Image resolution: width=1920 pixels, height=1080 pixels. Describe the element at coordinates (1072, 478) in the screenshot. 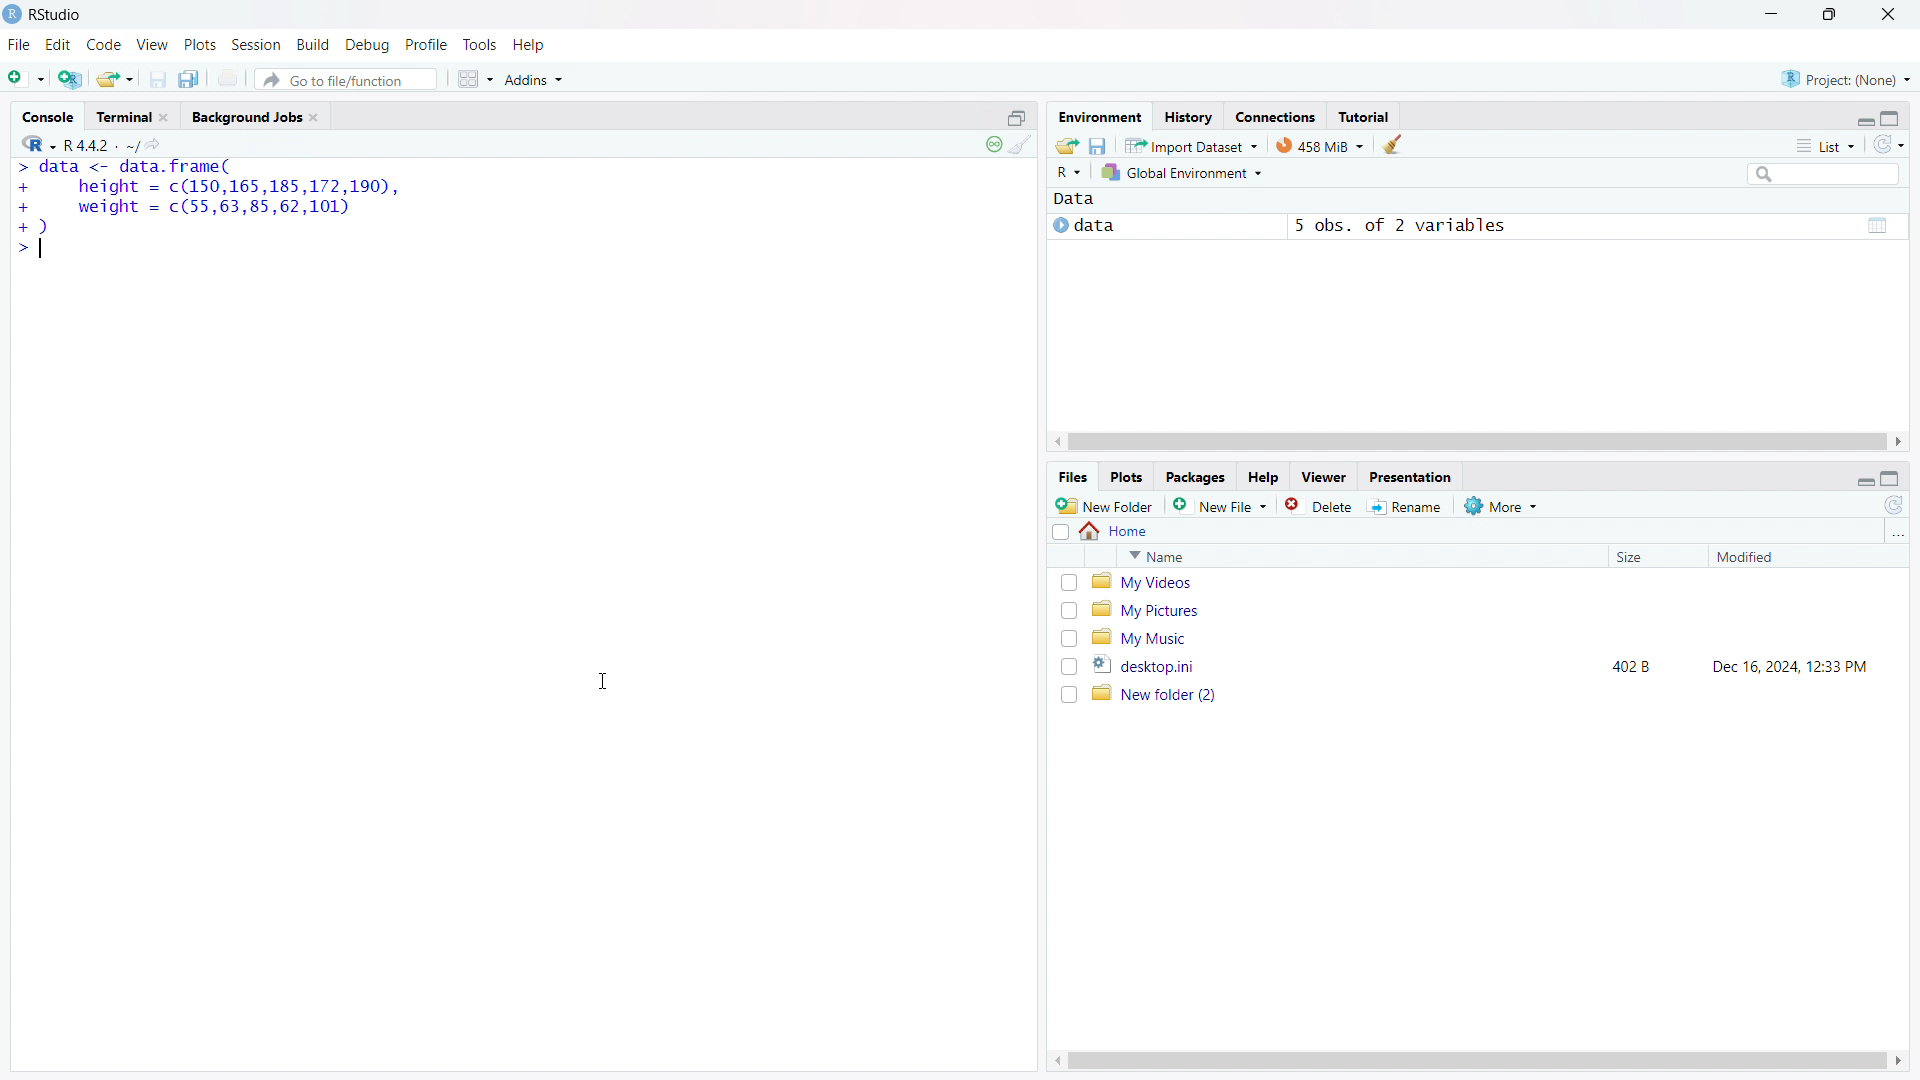

I see `files` at that location.